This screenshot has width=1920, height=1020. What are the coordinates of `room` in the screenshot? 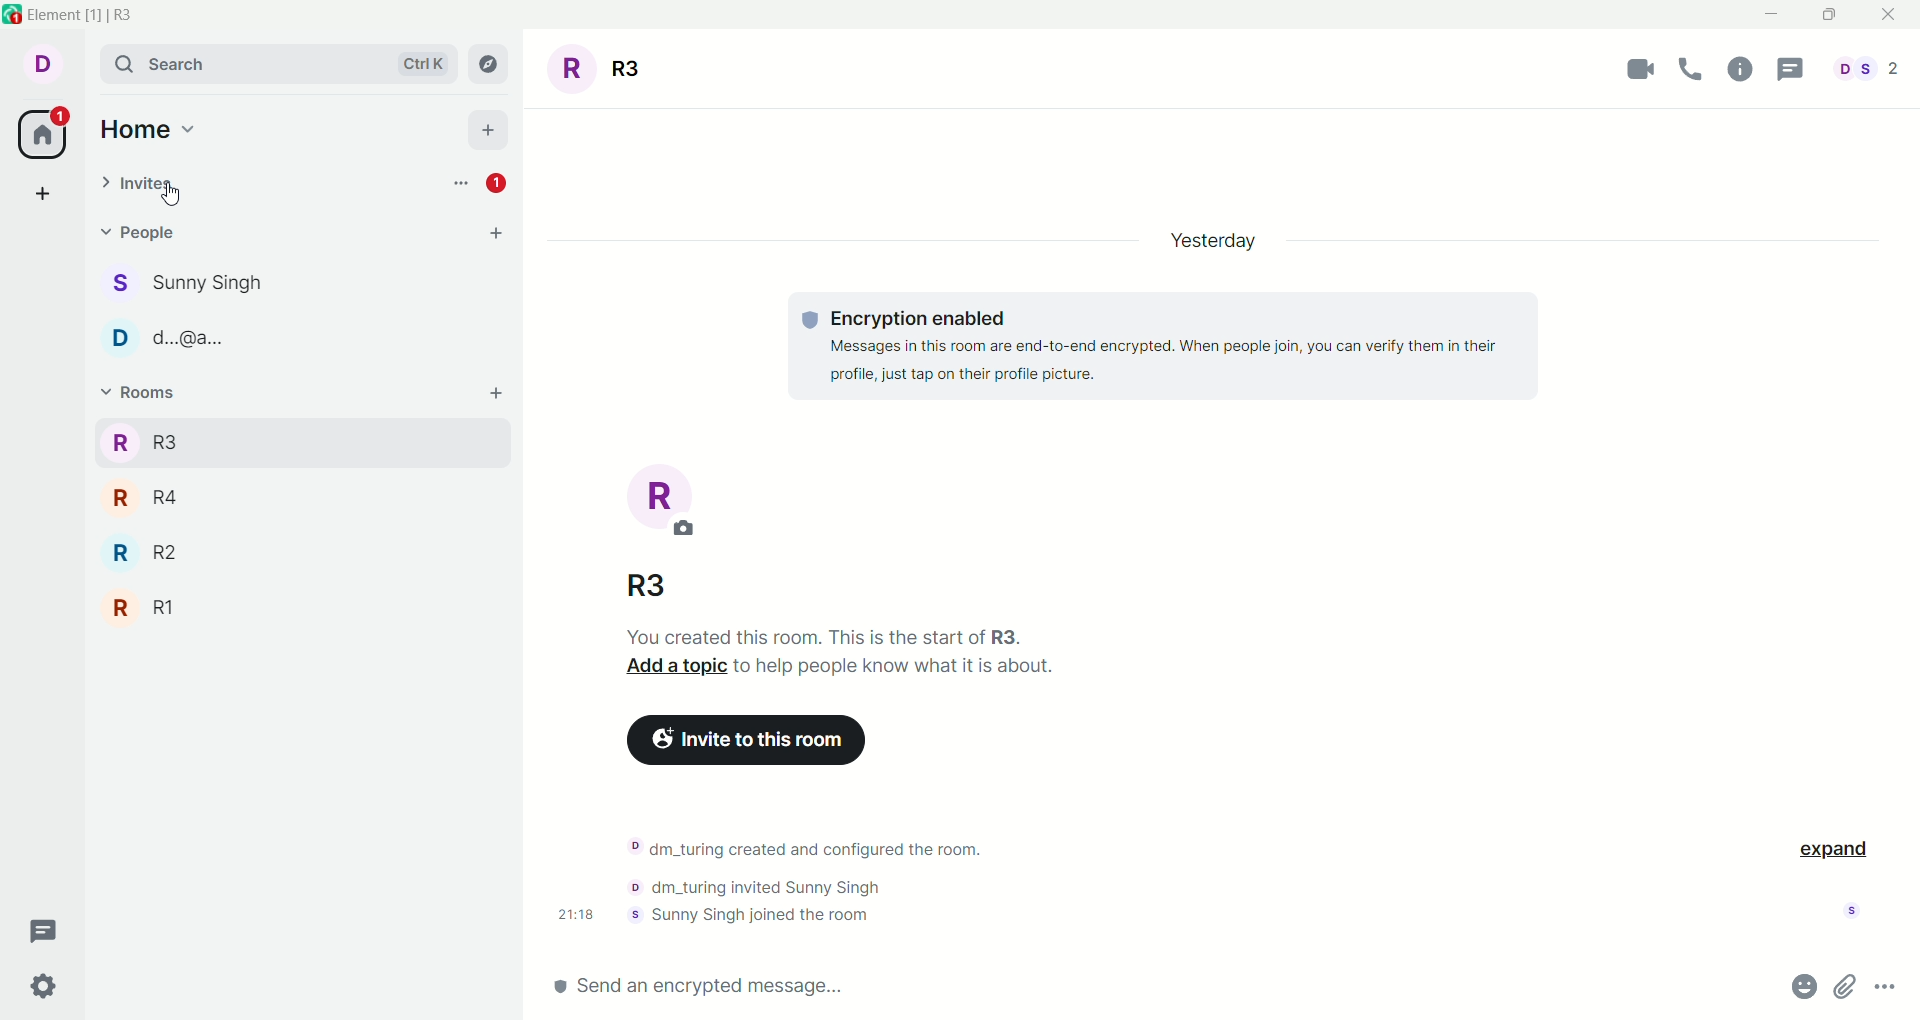 It's located at (603, 70).